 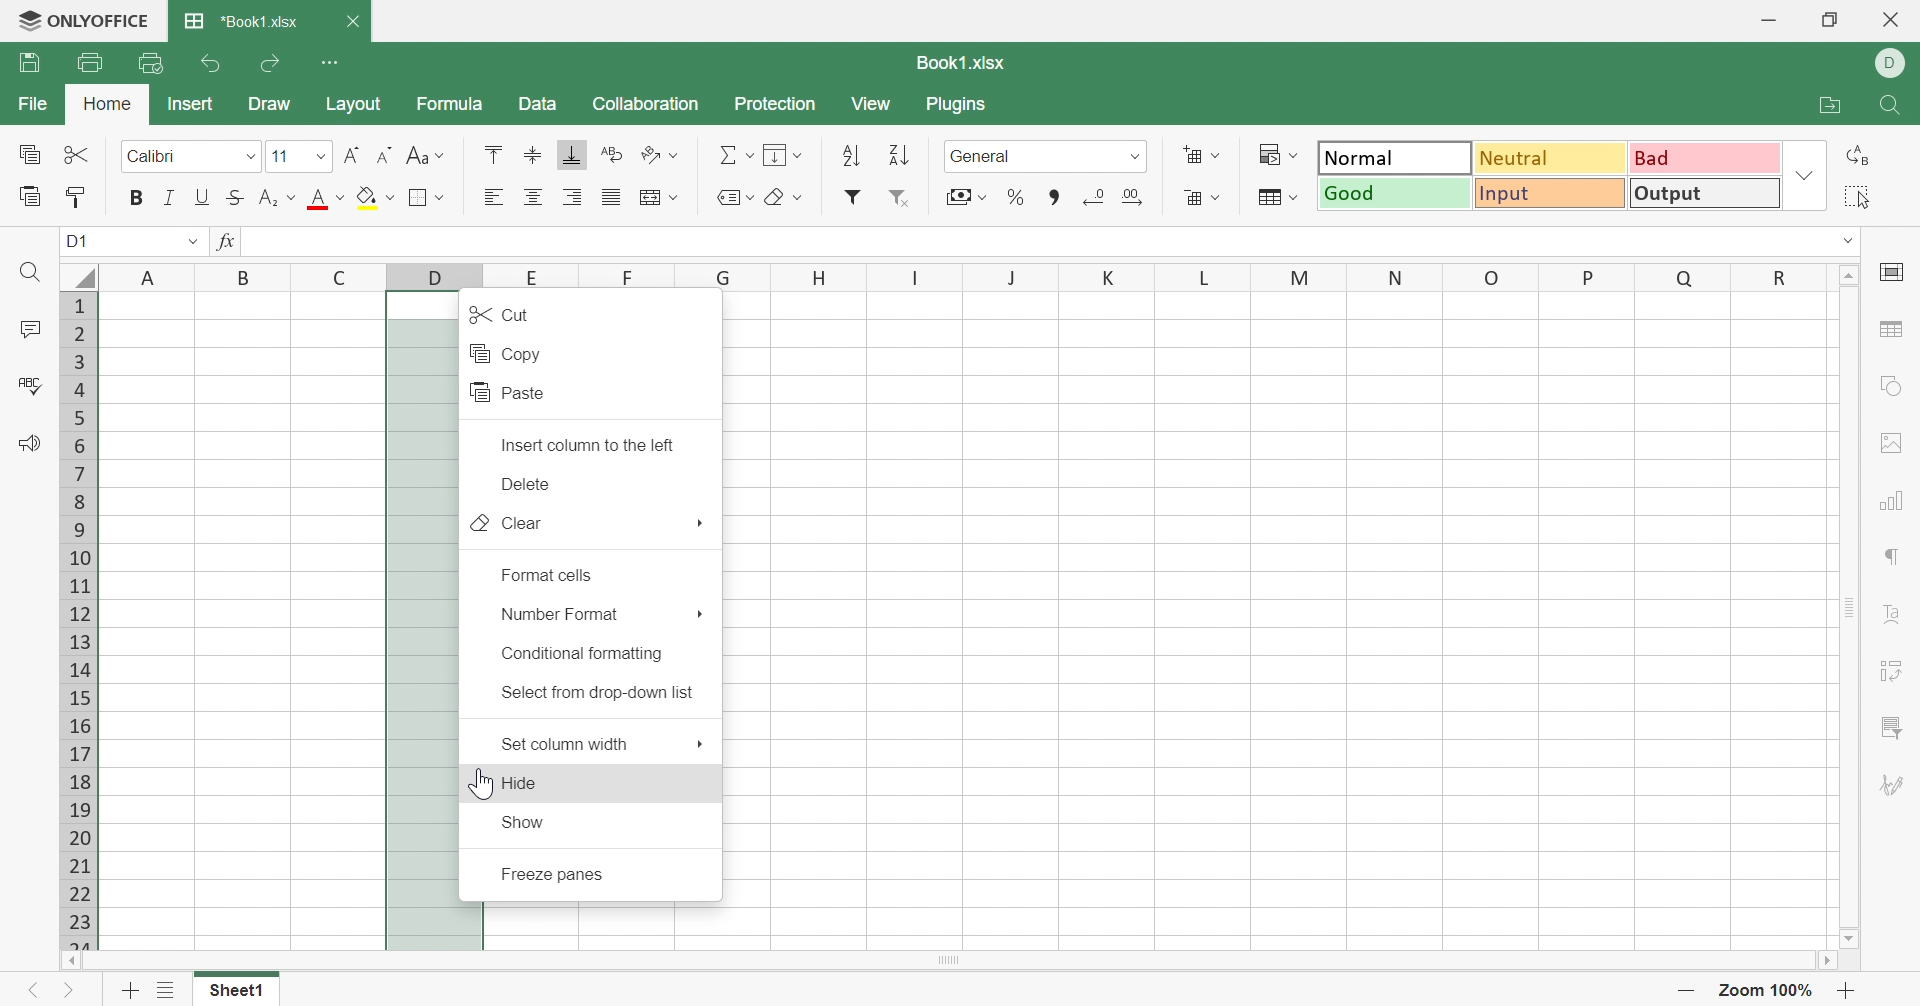 What do you see at coordinates (78, 198) in the screenshot?
I see `Copy Style` at bounding box center [78, 198].